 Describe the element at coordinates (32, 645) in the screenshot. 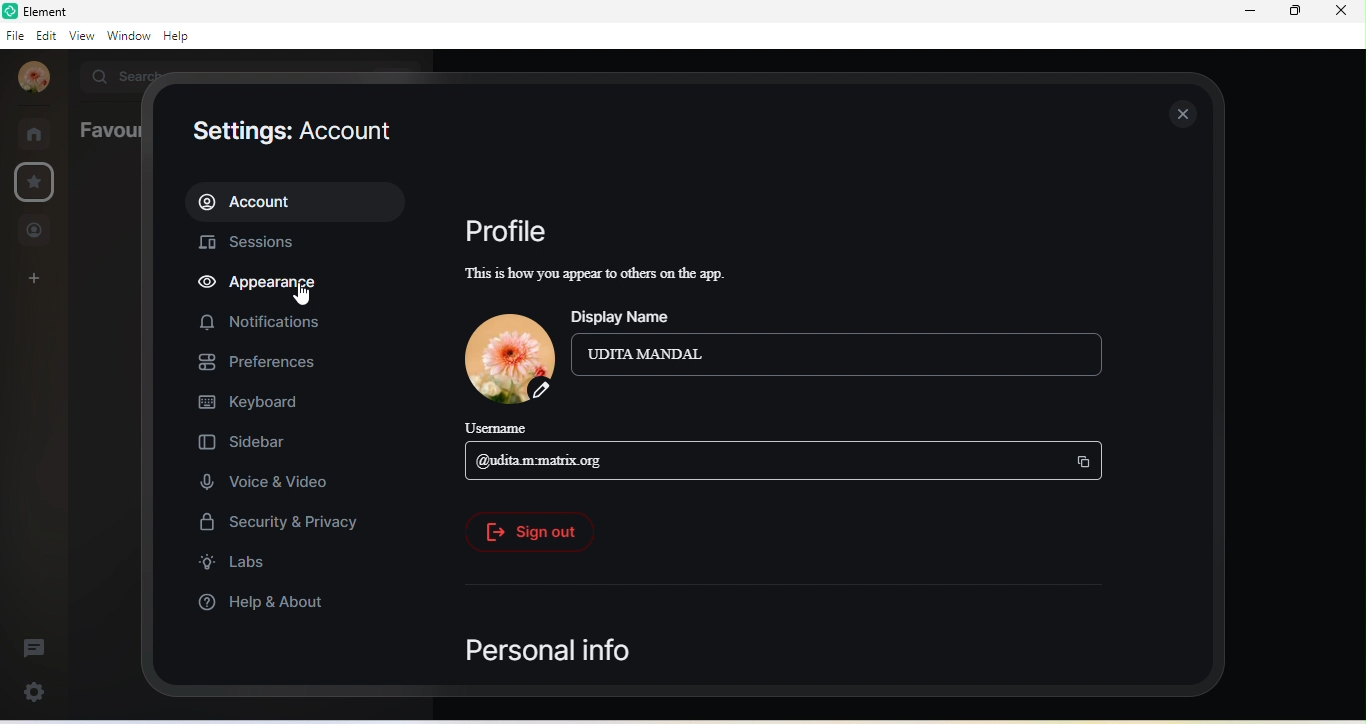

I see `thread` at that location.